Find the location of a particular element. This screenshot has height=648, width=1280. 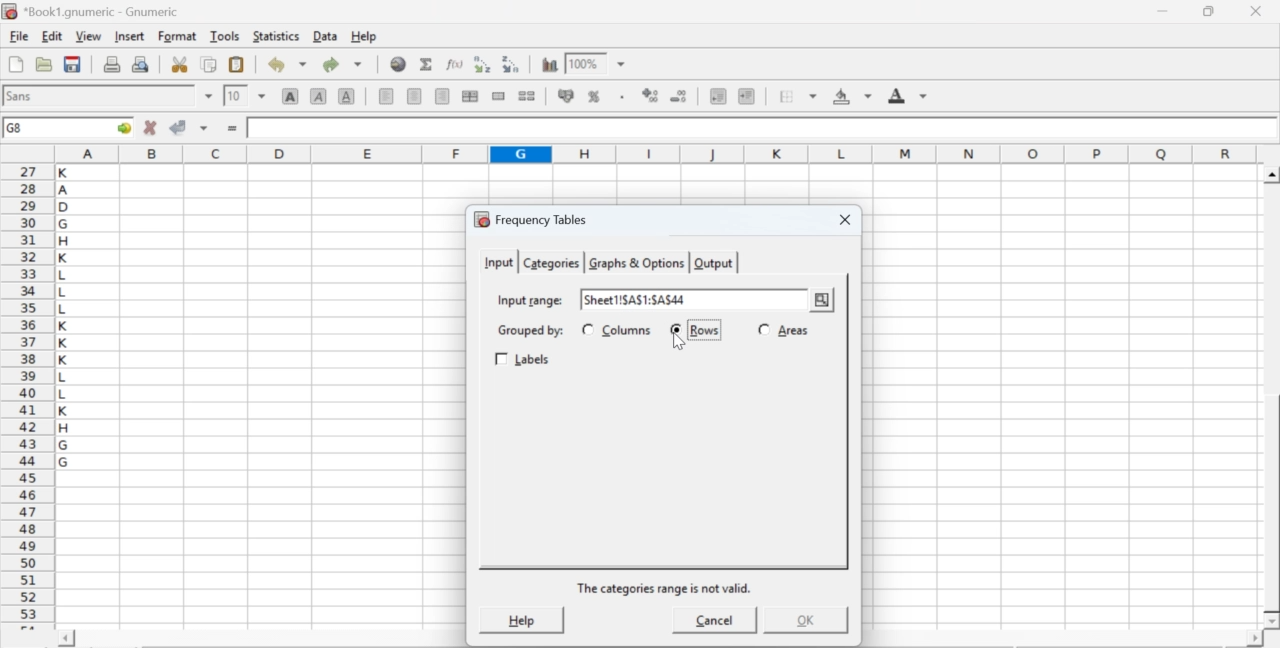

background is located at coordinates (854, 96).